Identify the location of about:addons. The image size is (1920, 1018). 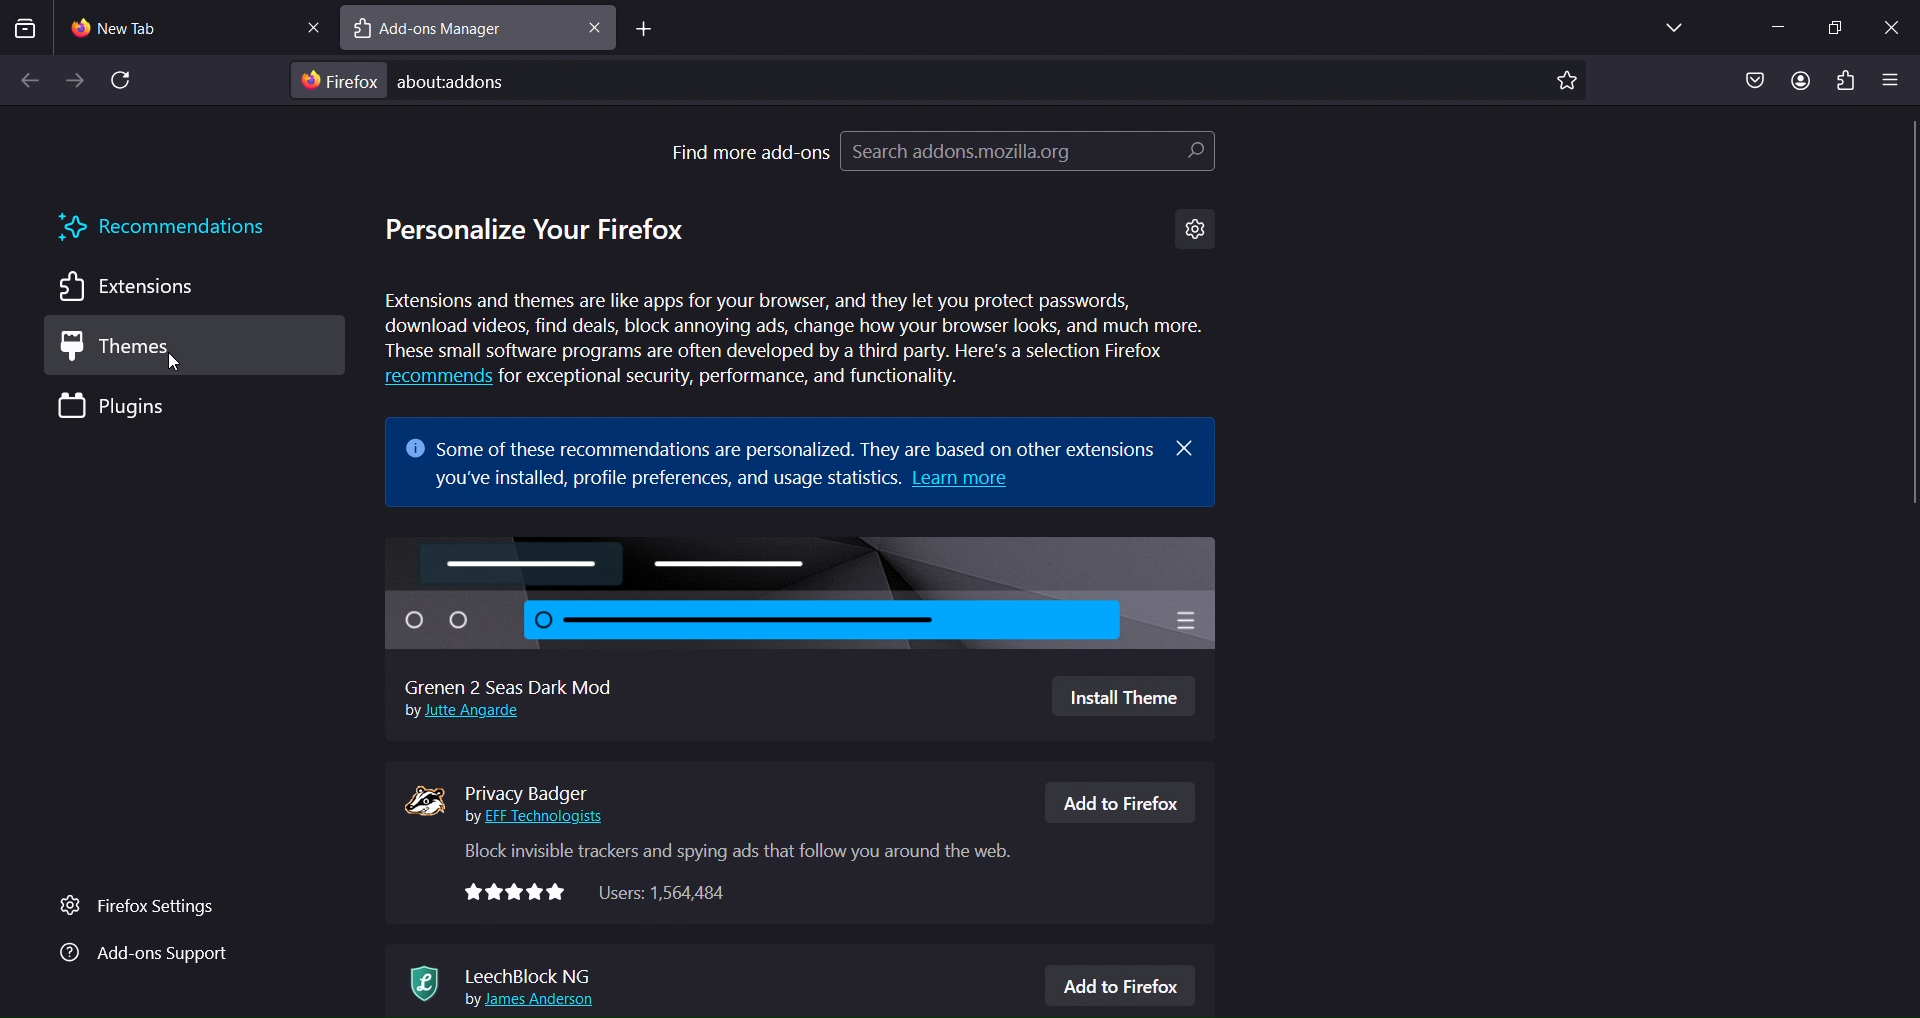
(484, 80).